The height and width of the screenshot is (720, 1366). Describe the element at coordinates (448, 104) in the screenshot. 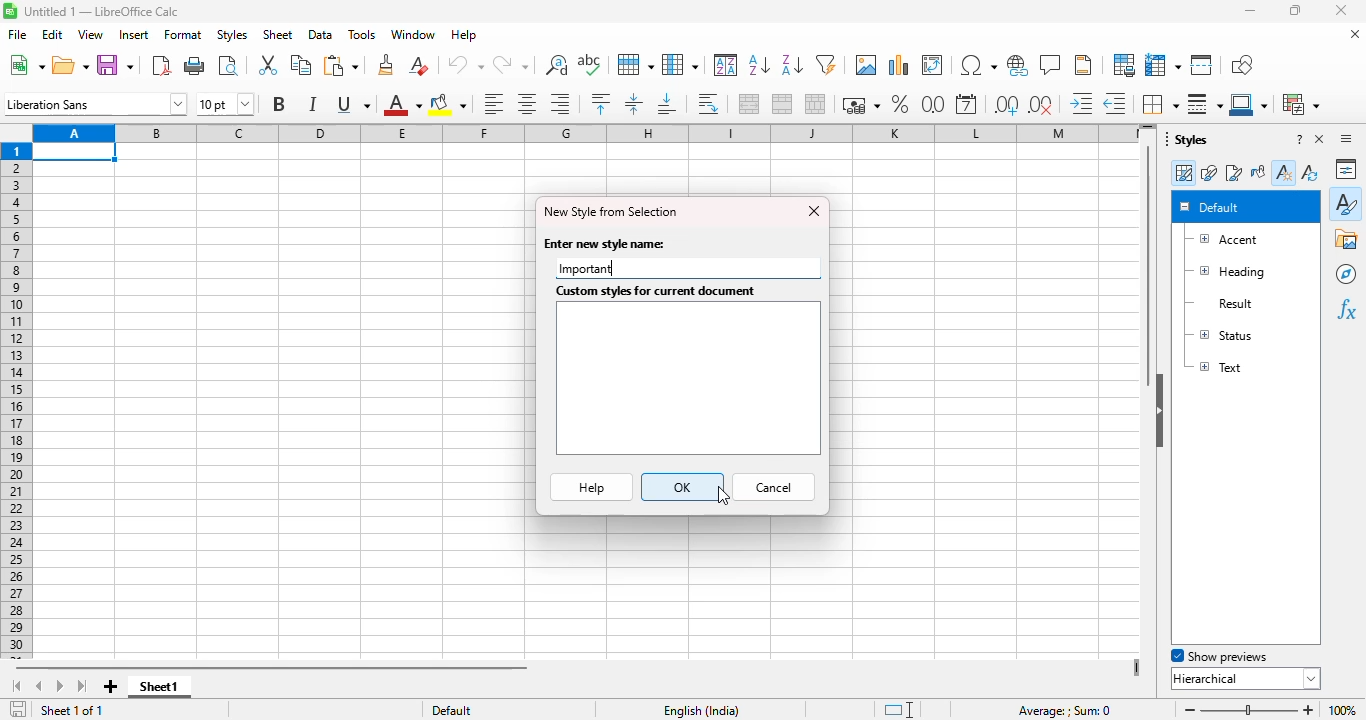

I see `background color` at that location.